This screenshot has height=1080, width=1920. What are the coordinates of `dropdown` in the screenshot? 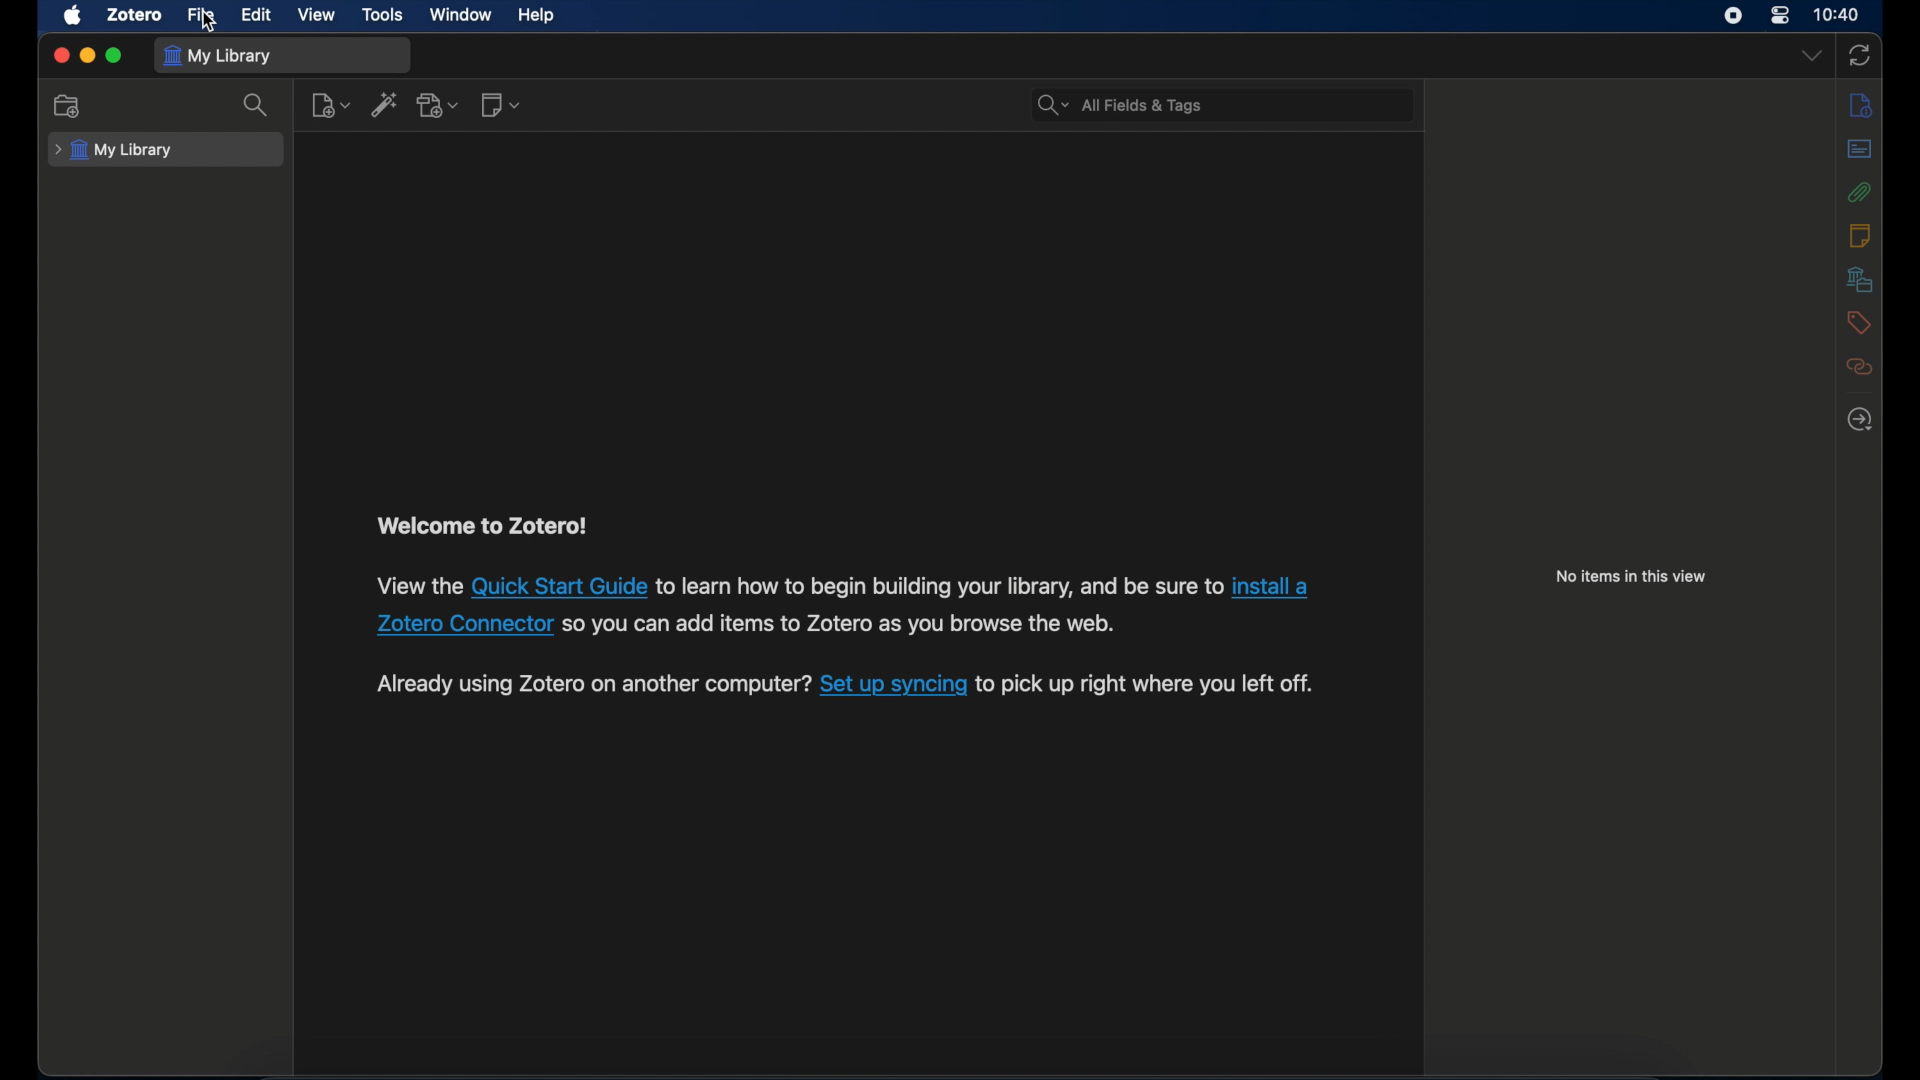 It's located at (1811, 54).